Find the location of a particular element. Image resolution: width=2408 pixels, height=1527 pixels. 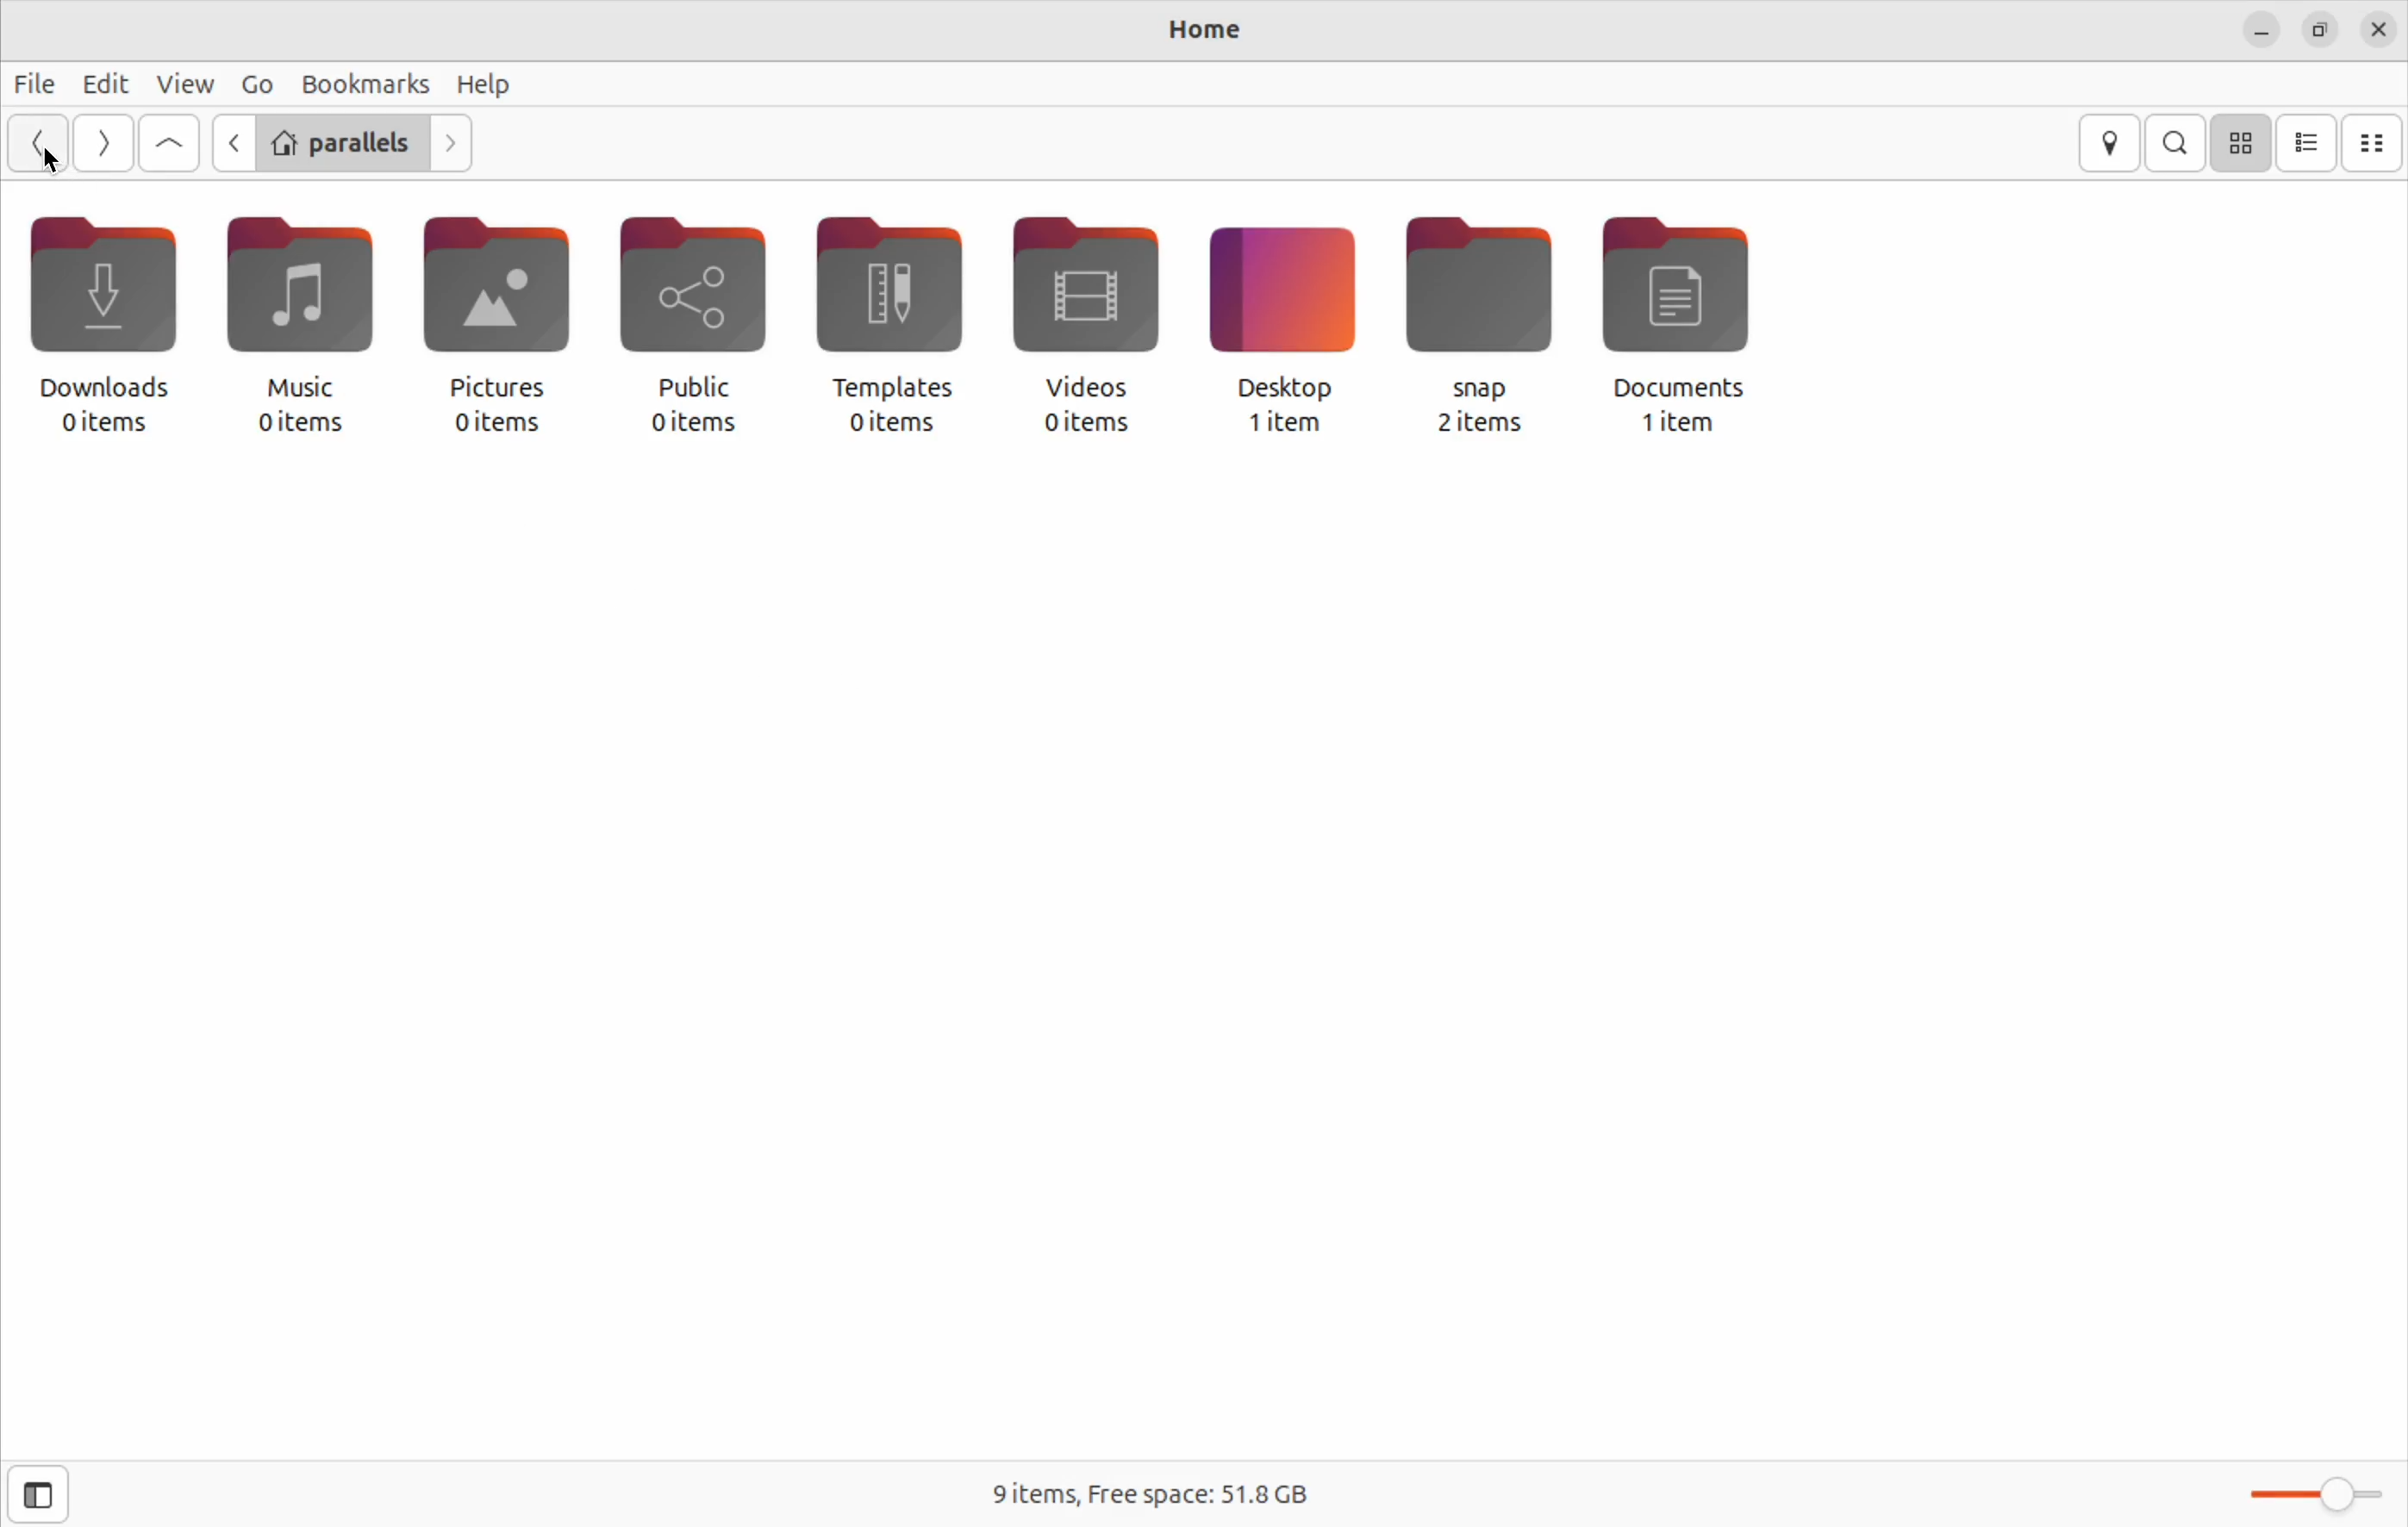

icon view is located at coordinates (2244, 142).